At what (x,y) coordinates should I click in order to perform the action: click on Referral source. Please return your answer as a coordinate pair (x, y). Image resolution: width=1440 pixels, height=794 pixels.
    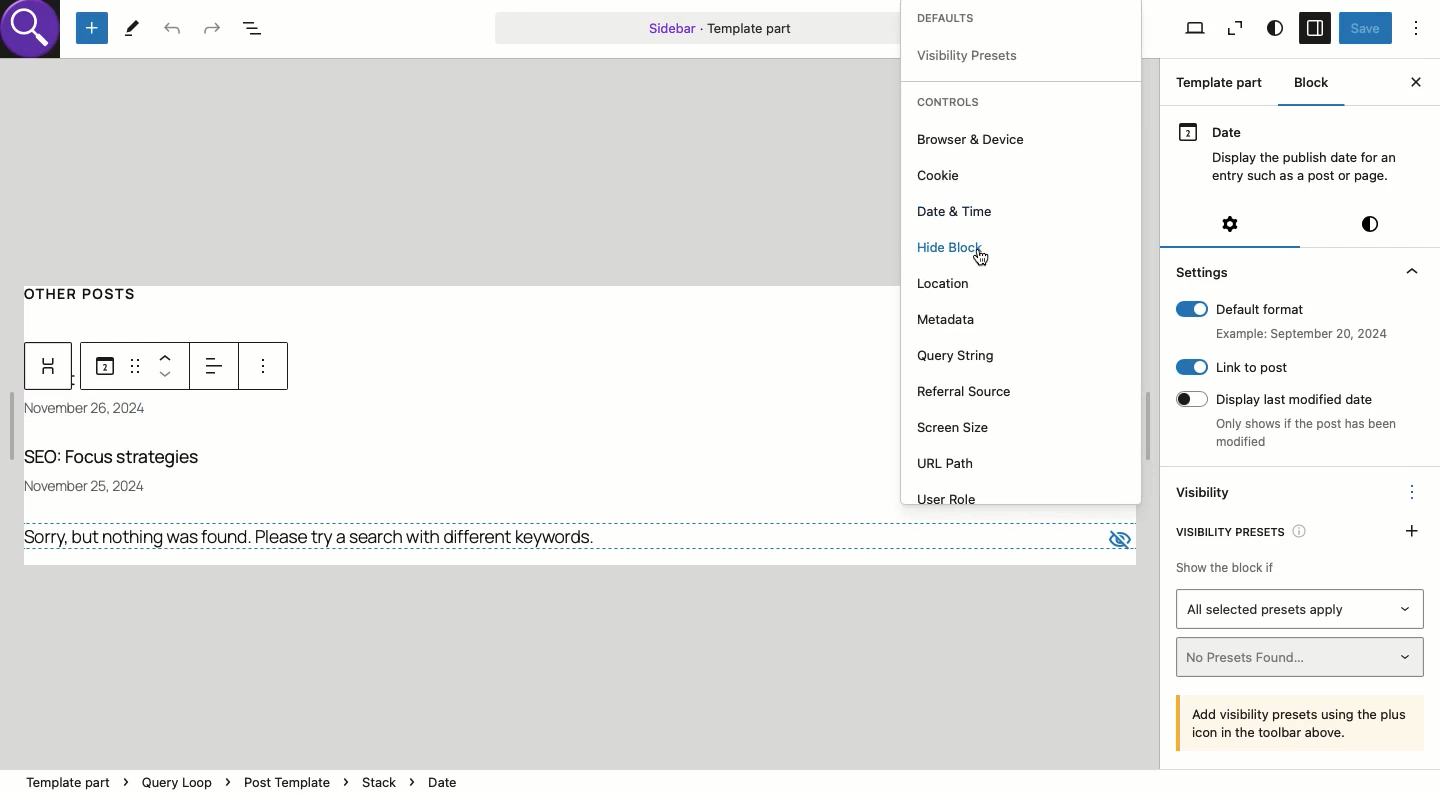
    Looking at the image, I should click on (969, 392).